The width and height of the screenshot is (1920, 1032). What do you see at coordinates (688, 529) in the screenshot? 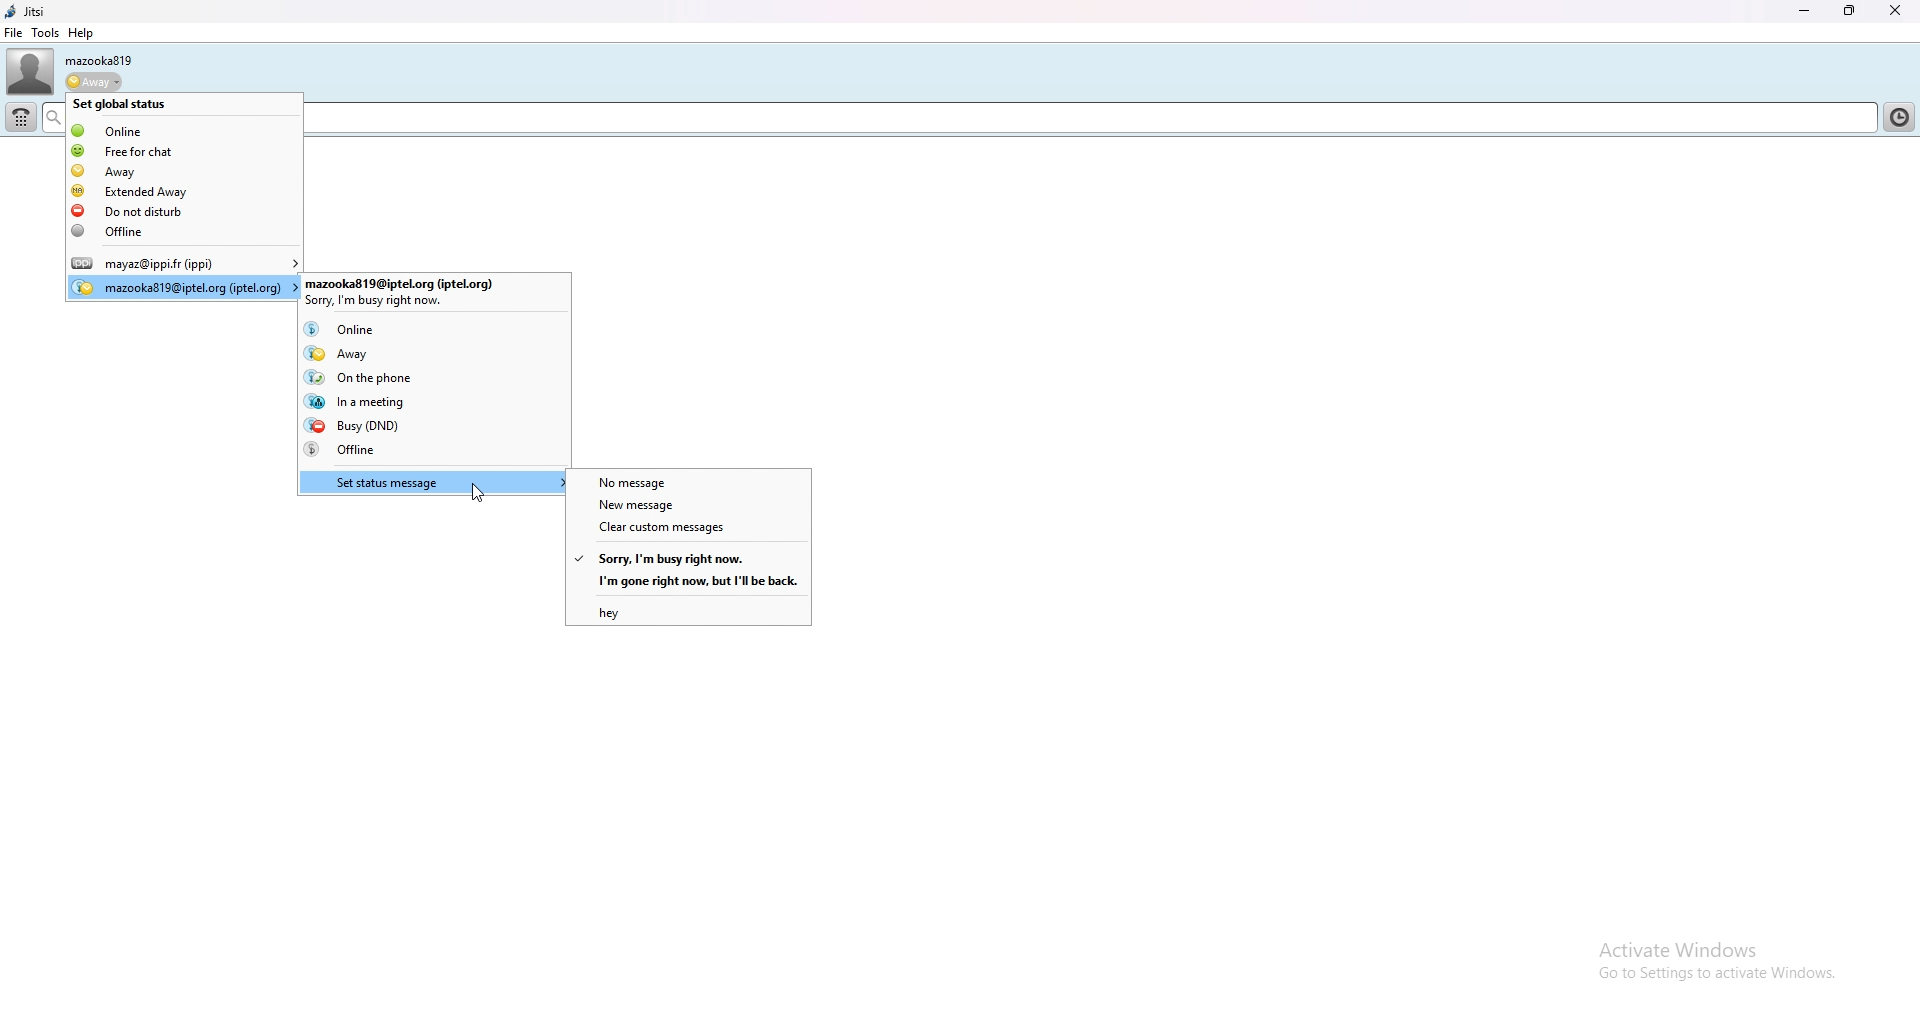
I see `clear custom messages` at bounding box center [688, 529].